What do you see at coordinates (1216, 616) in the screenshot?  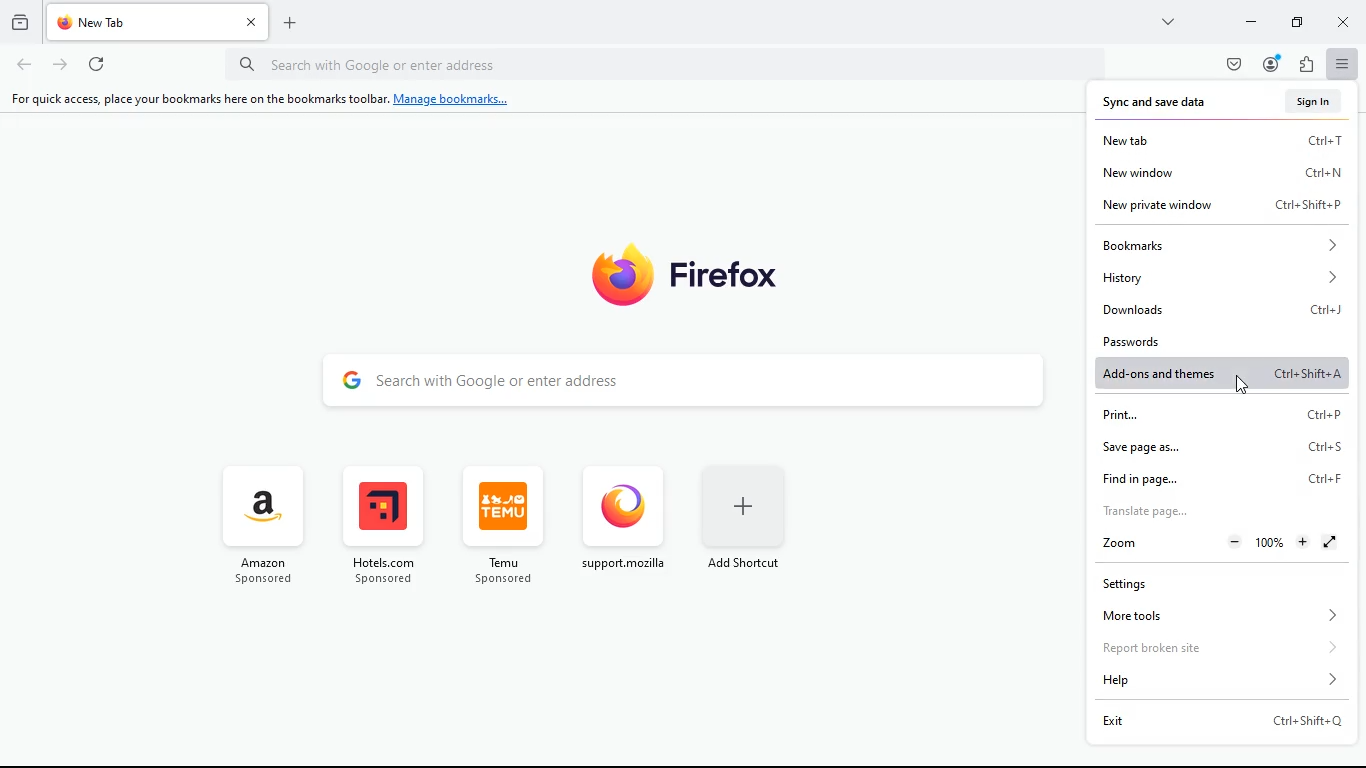 I see `more tools` at bounding box center [1216, 616].